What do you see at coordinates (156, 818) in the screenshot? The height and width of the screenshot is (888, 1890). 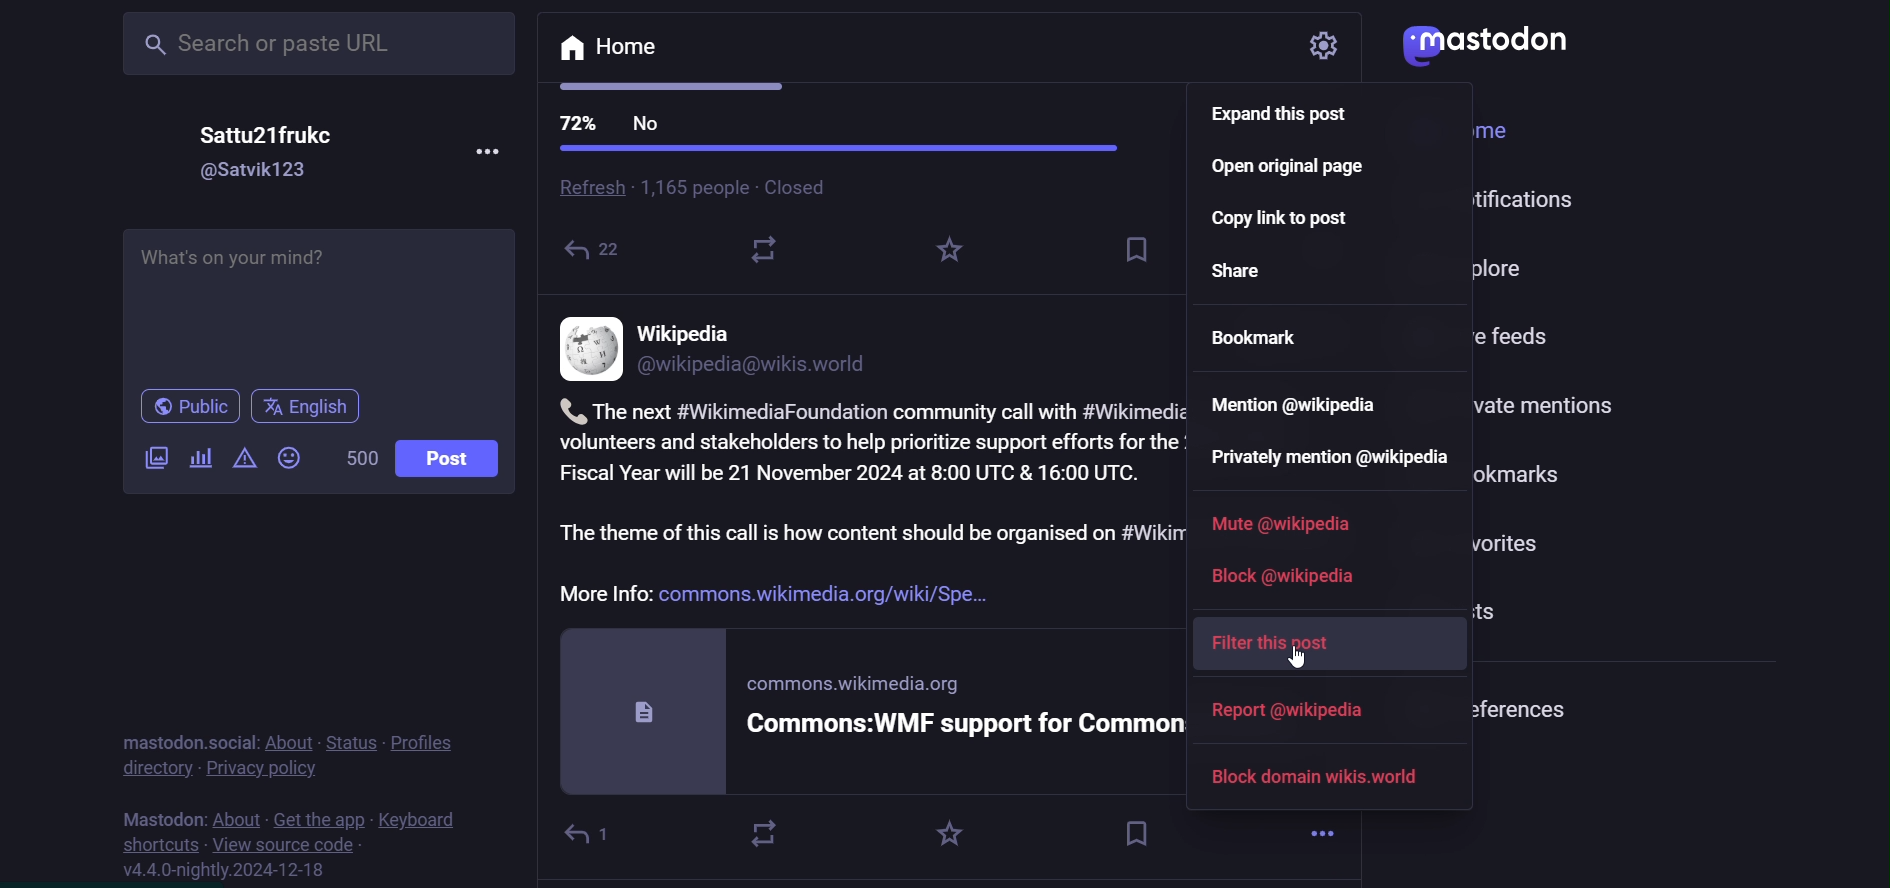 I see `mastodon` at bounding box center [156, 818].